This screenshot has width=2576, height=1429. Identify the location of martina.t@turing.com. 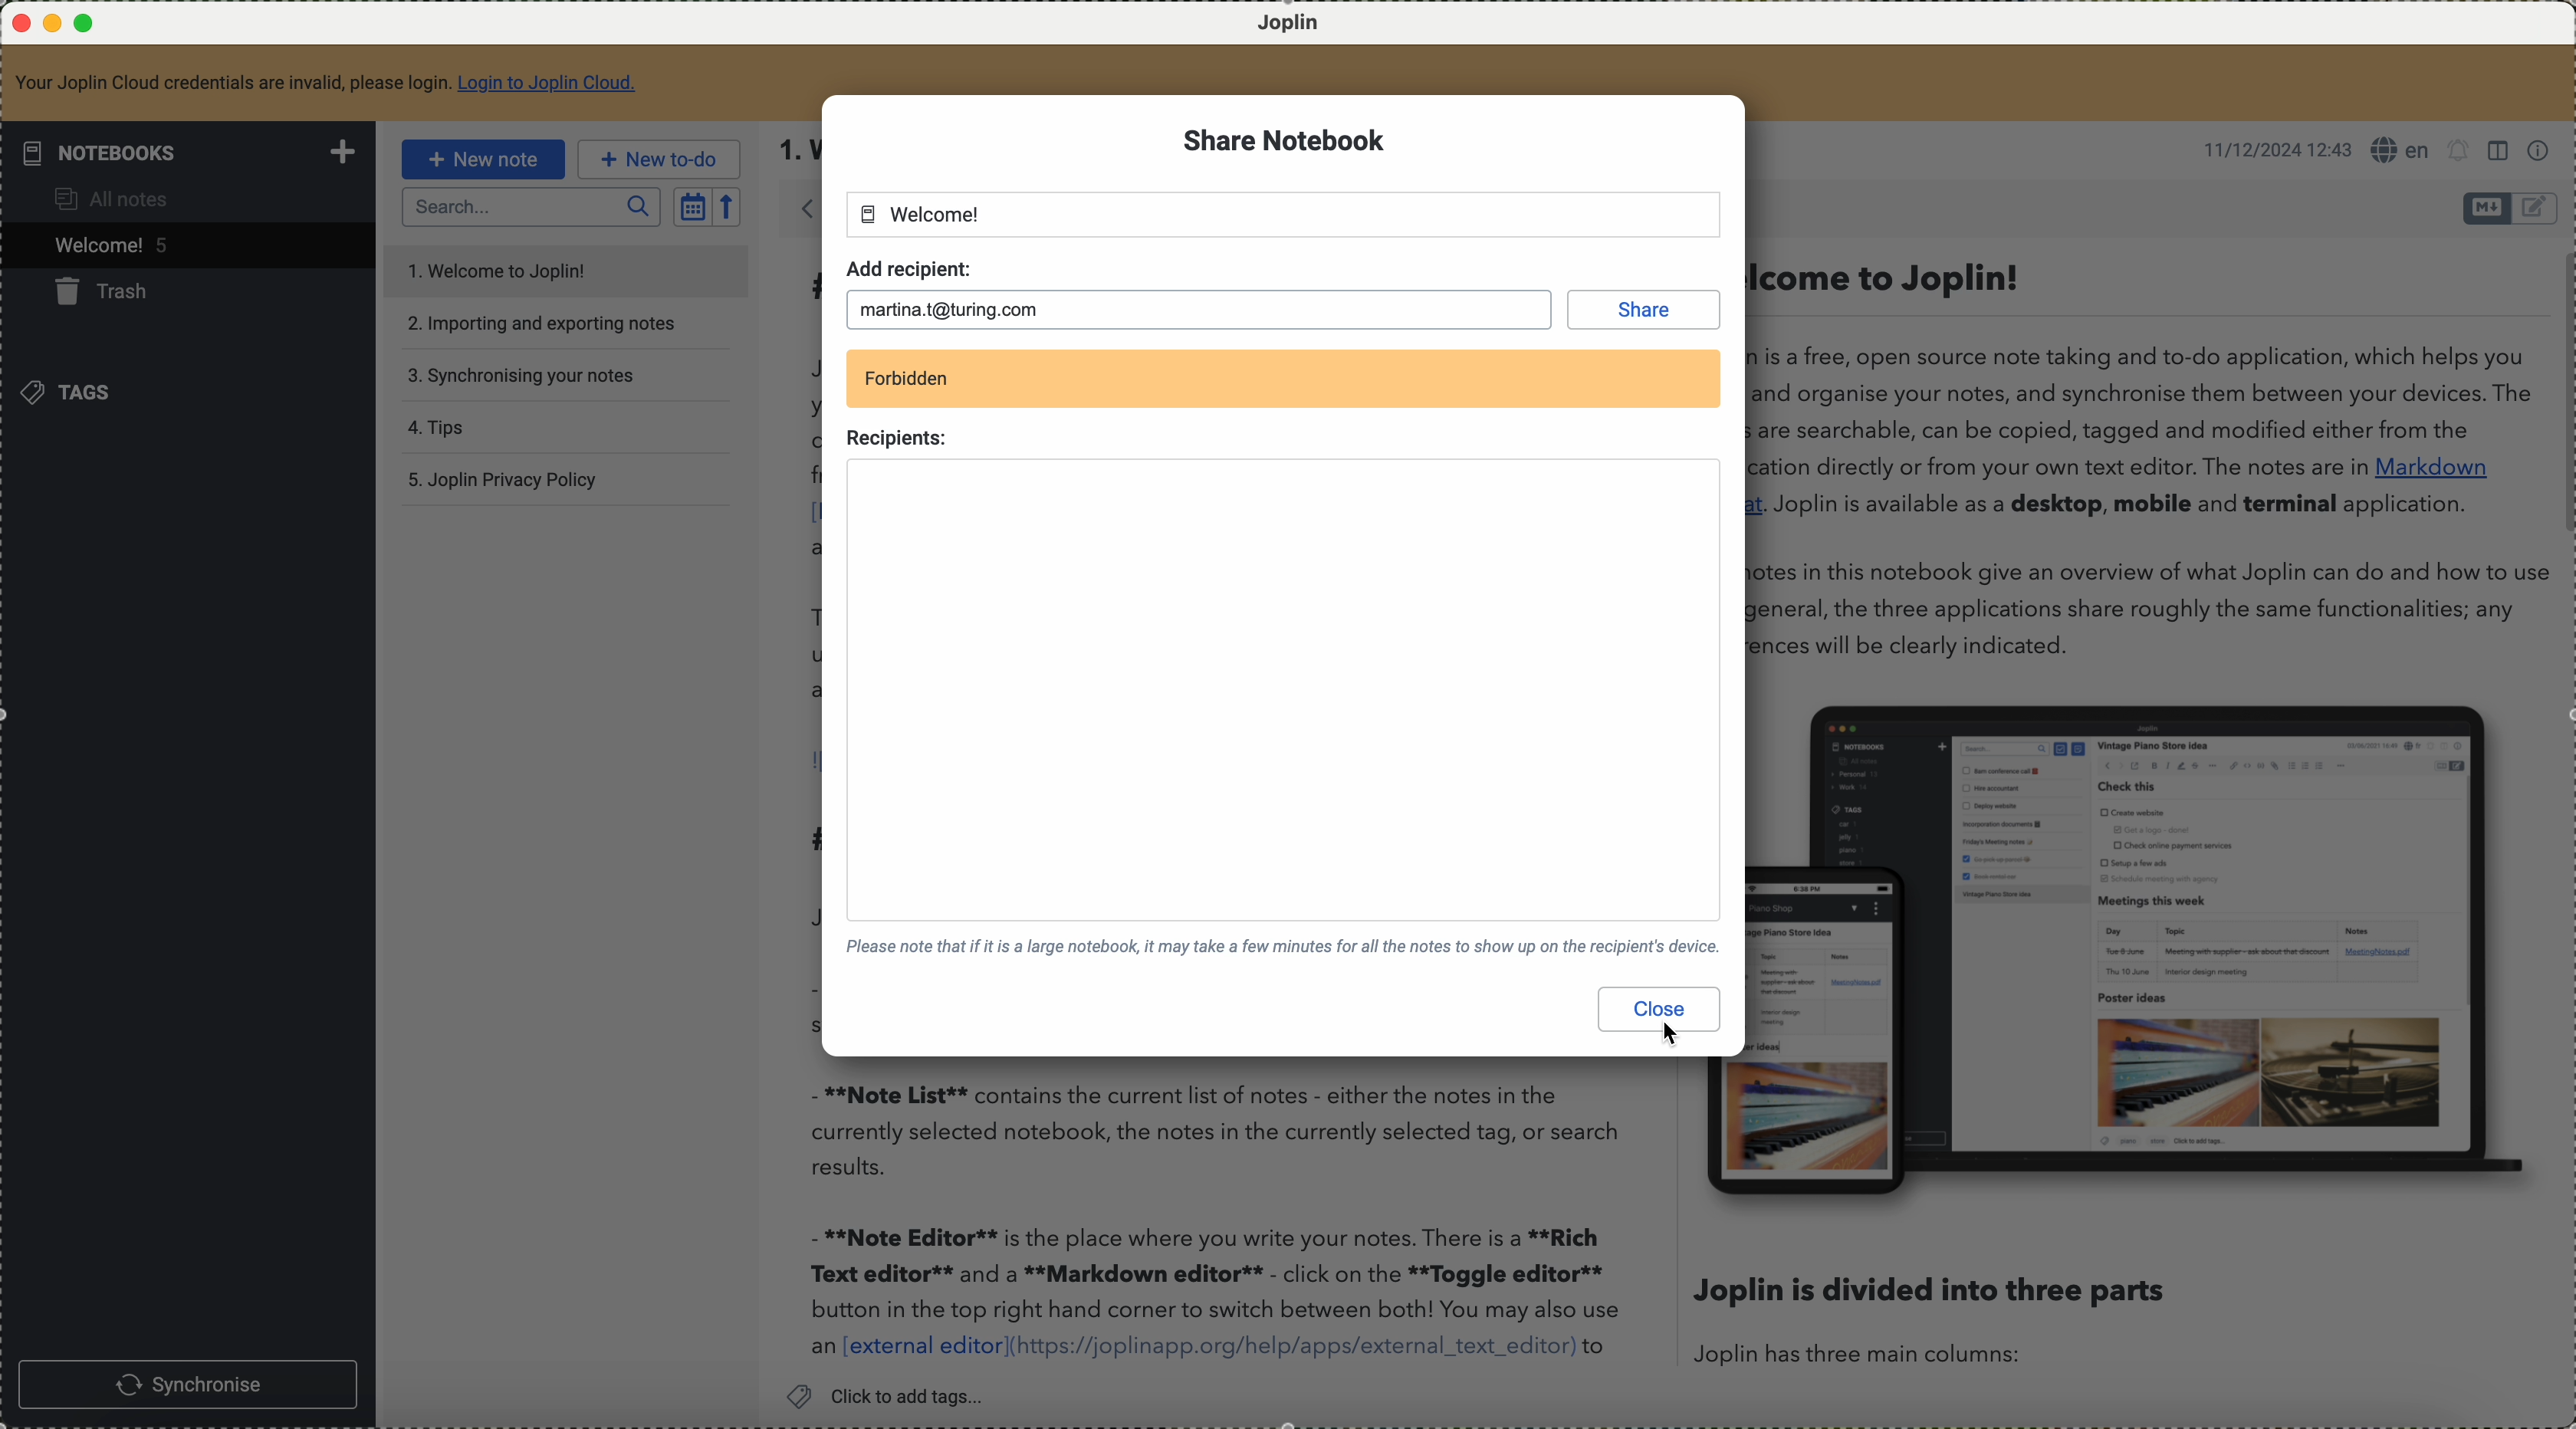
(956, 307).